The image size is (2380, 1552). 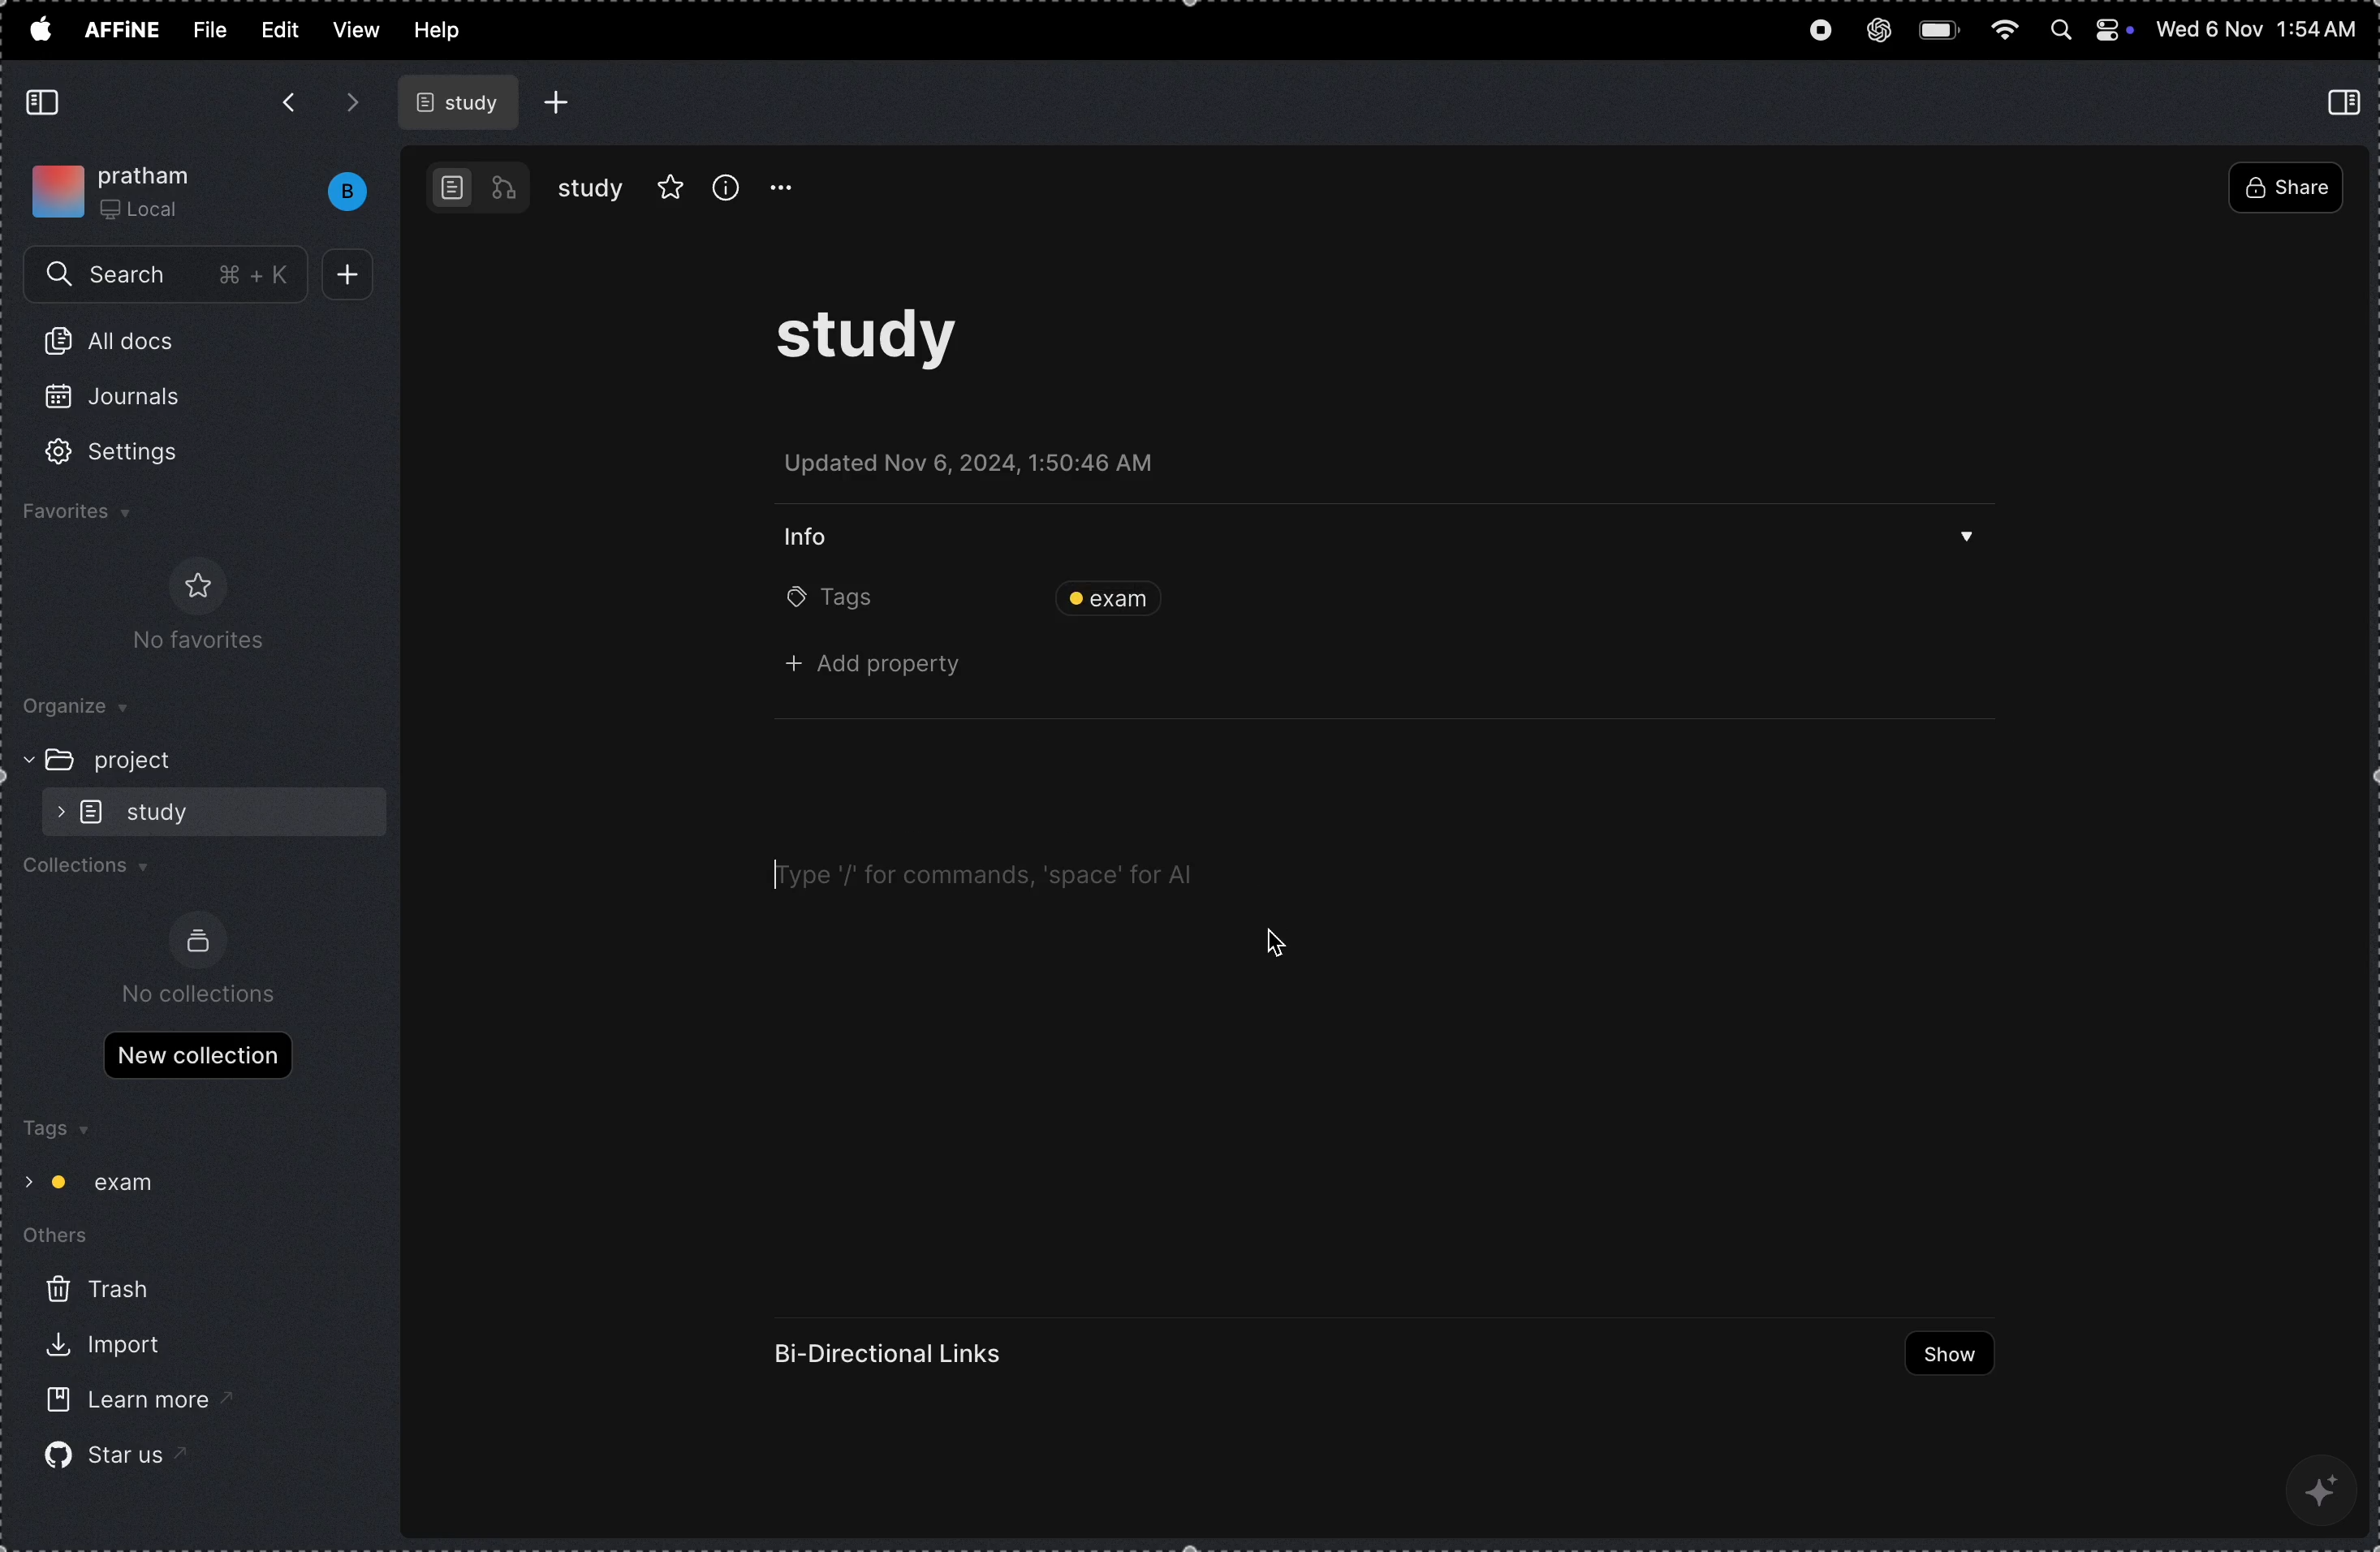 What do you see at coordinates (2257, 30) in the screenshot?
I see `time and date` at bounding box center [2257, 30].